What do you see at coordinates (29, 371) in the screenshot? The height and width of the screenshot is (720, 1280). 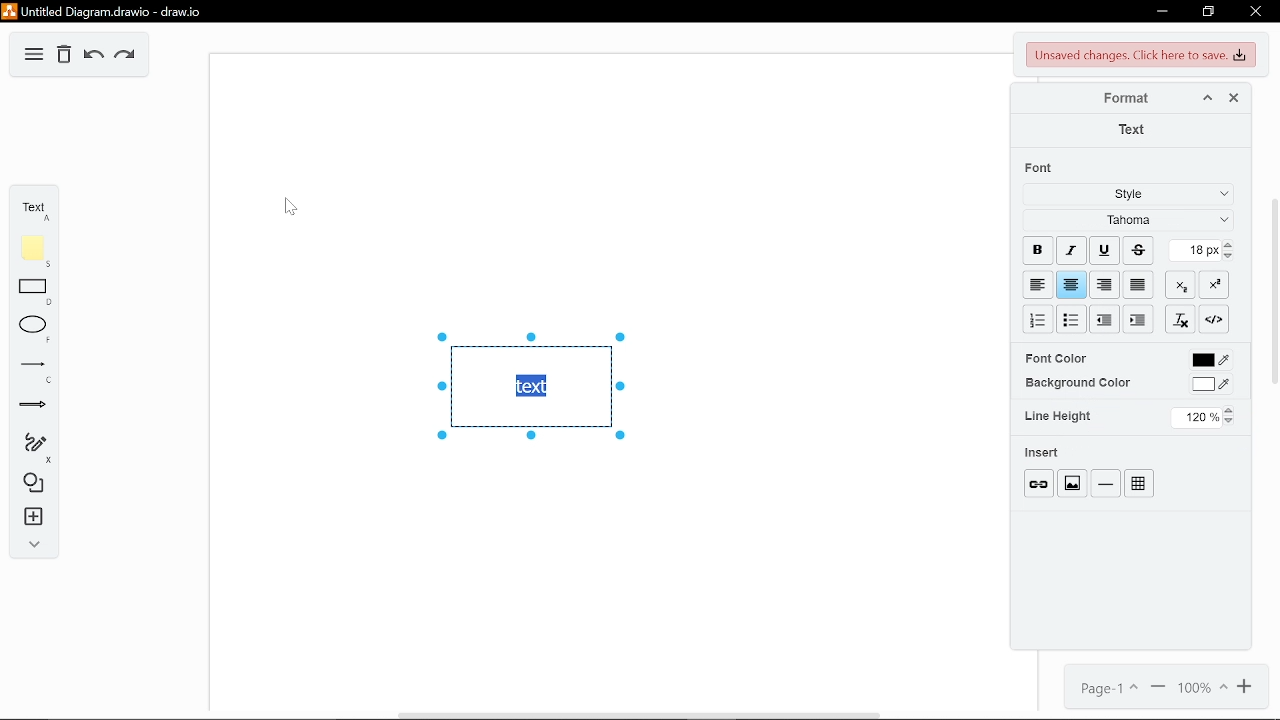 I see `lines` at bounding box center [29, 371].